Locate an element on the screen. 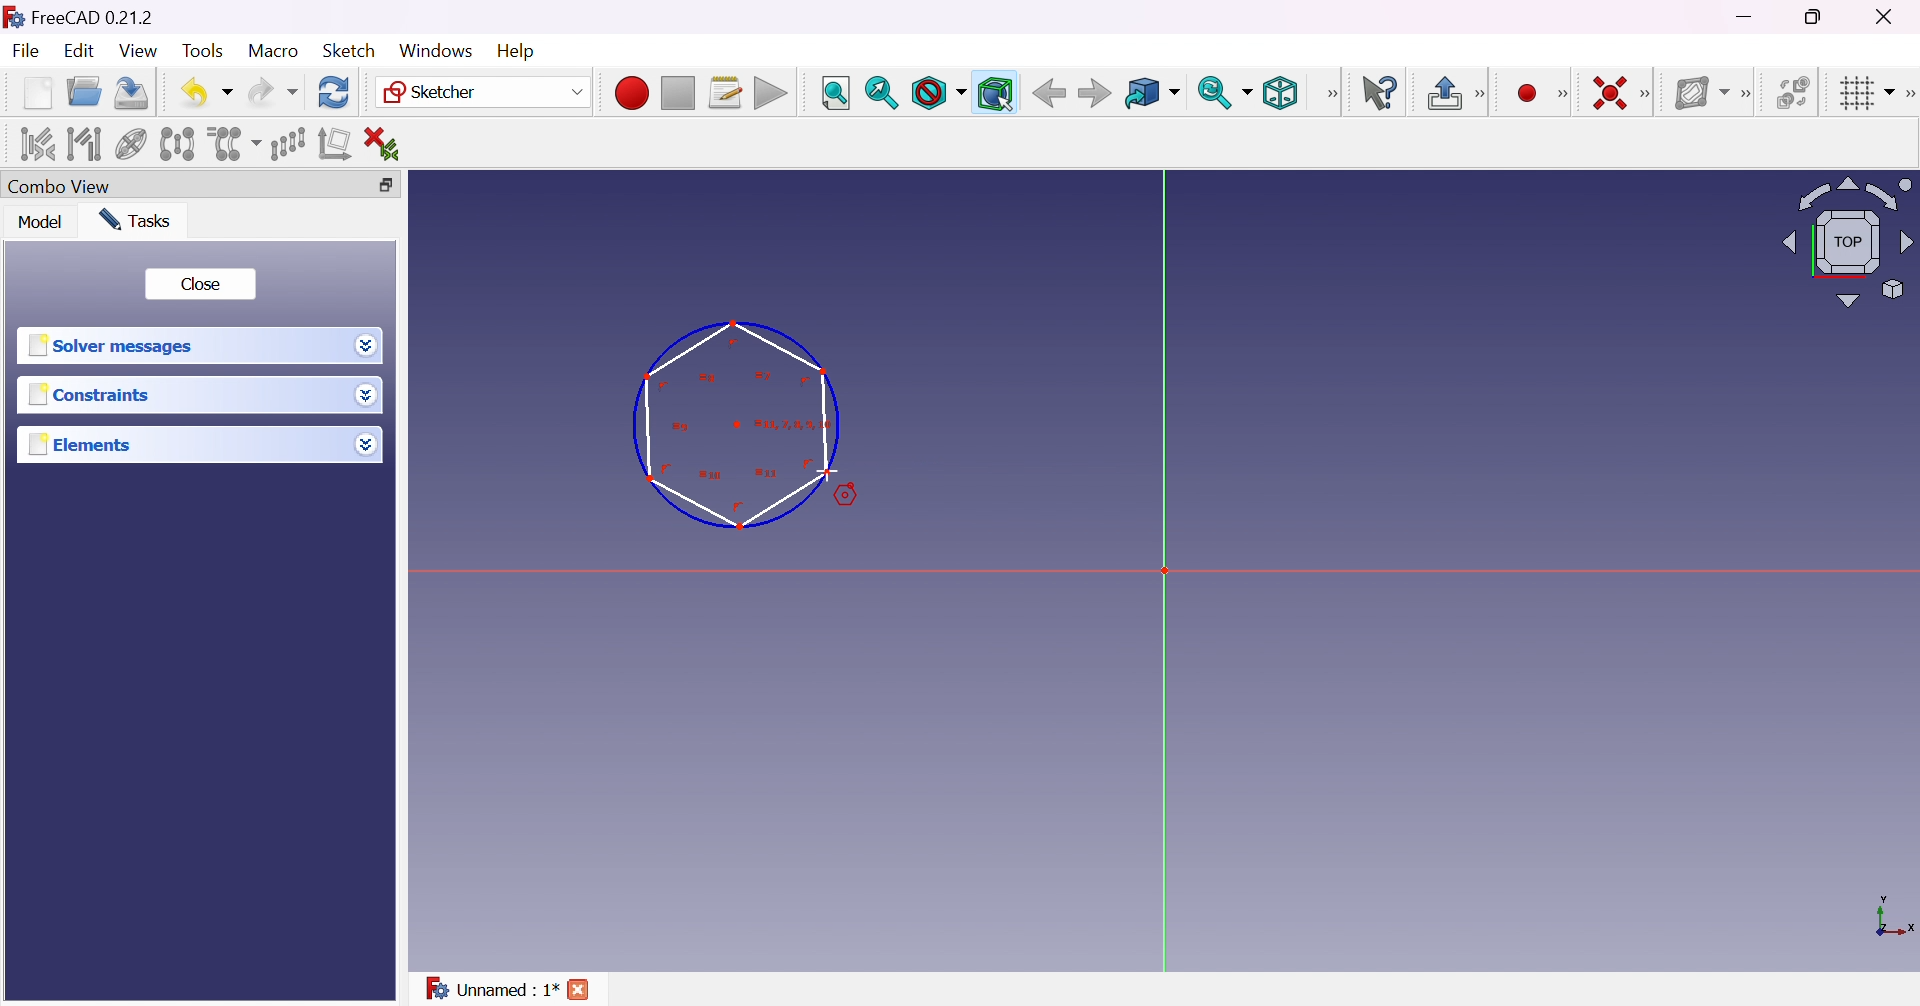 Image resolution: width=1920 pixels, height=1006 pixels. Drop down is located at coordinates (364, 343).